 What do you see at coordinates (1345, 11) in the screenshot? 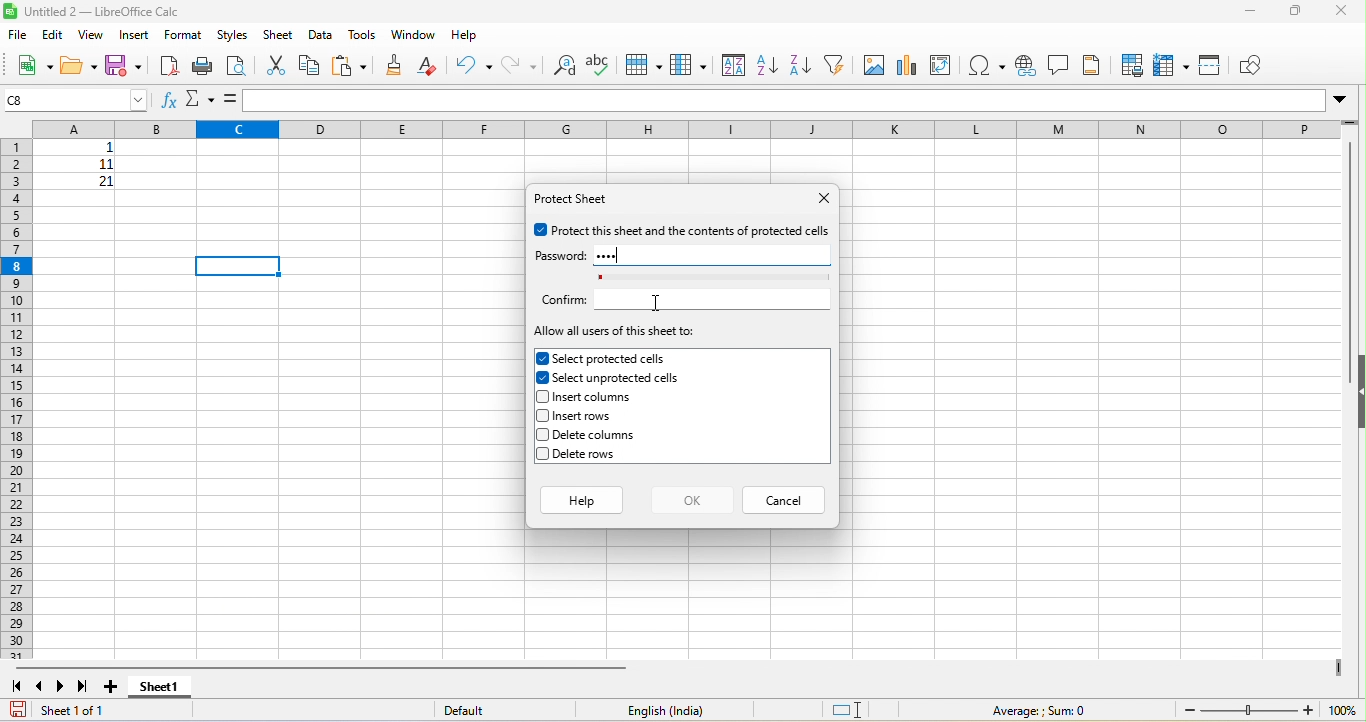
I see `close` at bounding box center [1345, 11].